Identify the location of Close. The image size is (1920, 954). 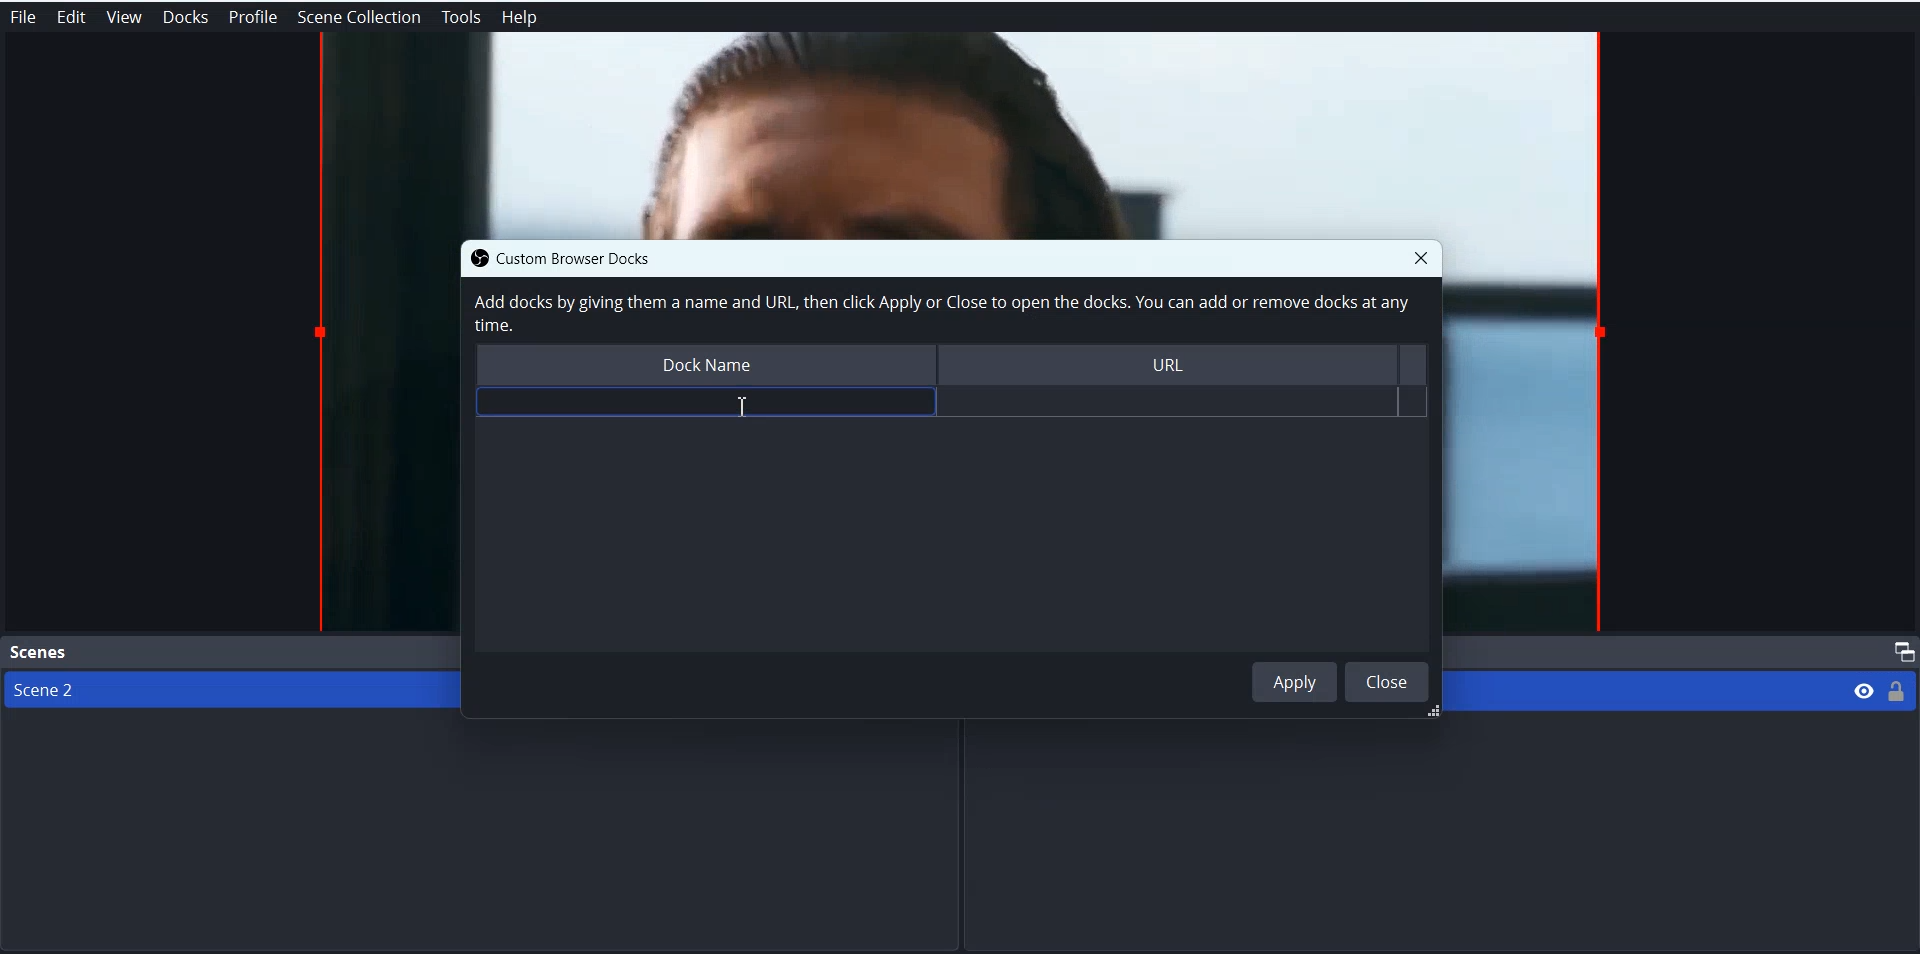
(1387, 681).